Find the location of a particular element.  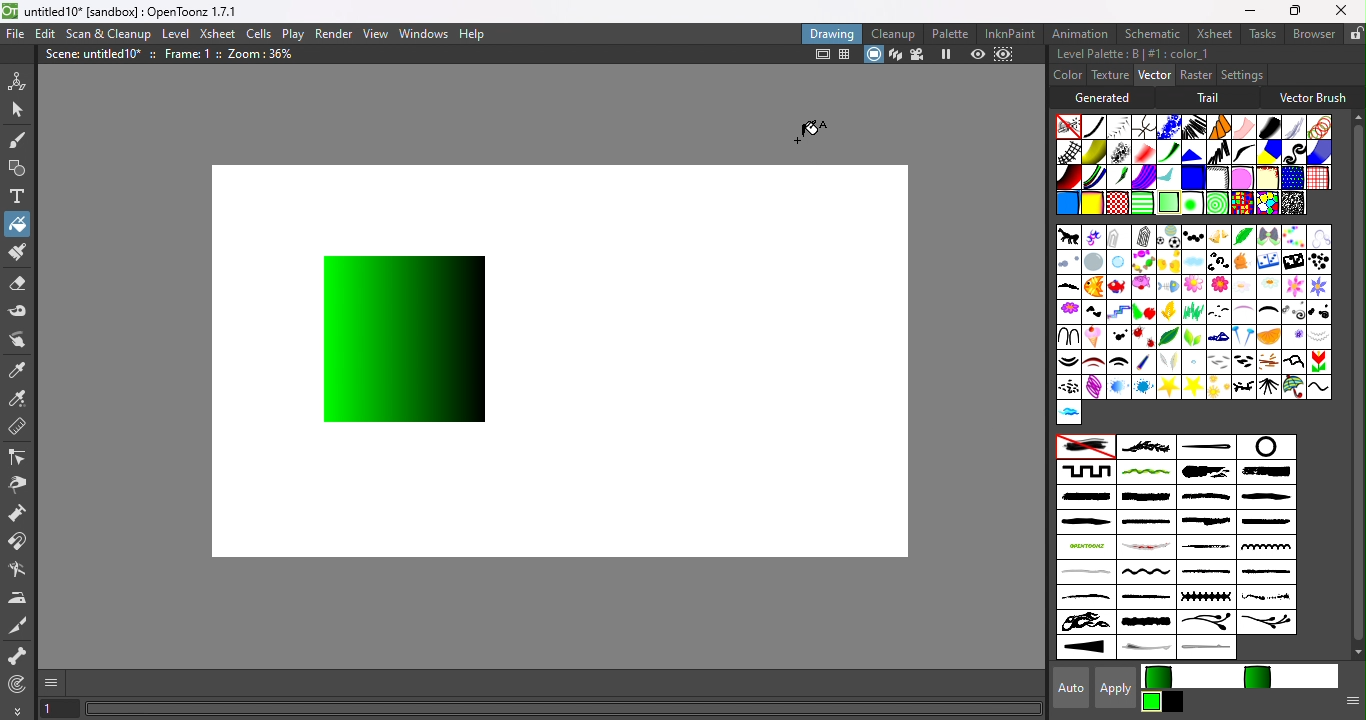

Level Palette is located at coordinates (1132, 54).